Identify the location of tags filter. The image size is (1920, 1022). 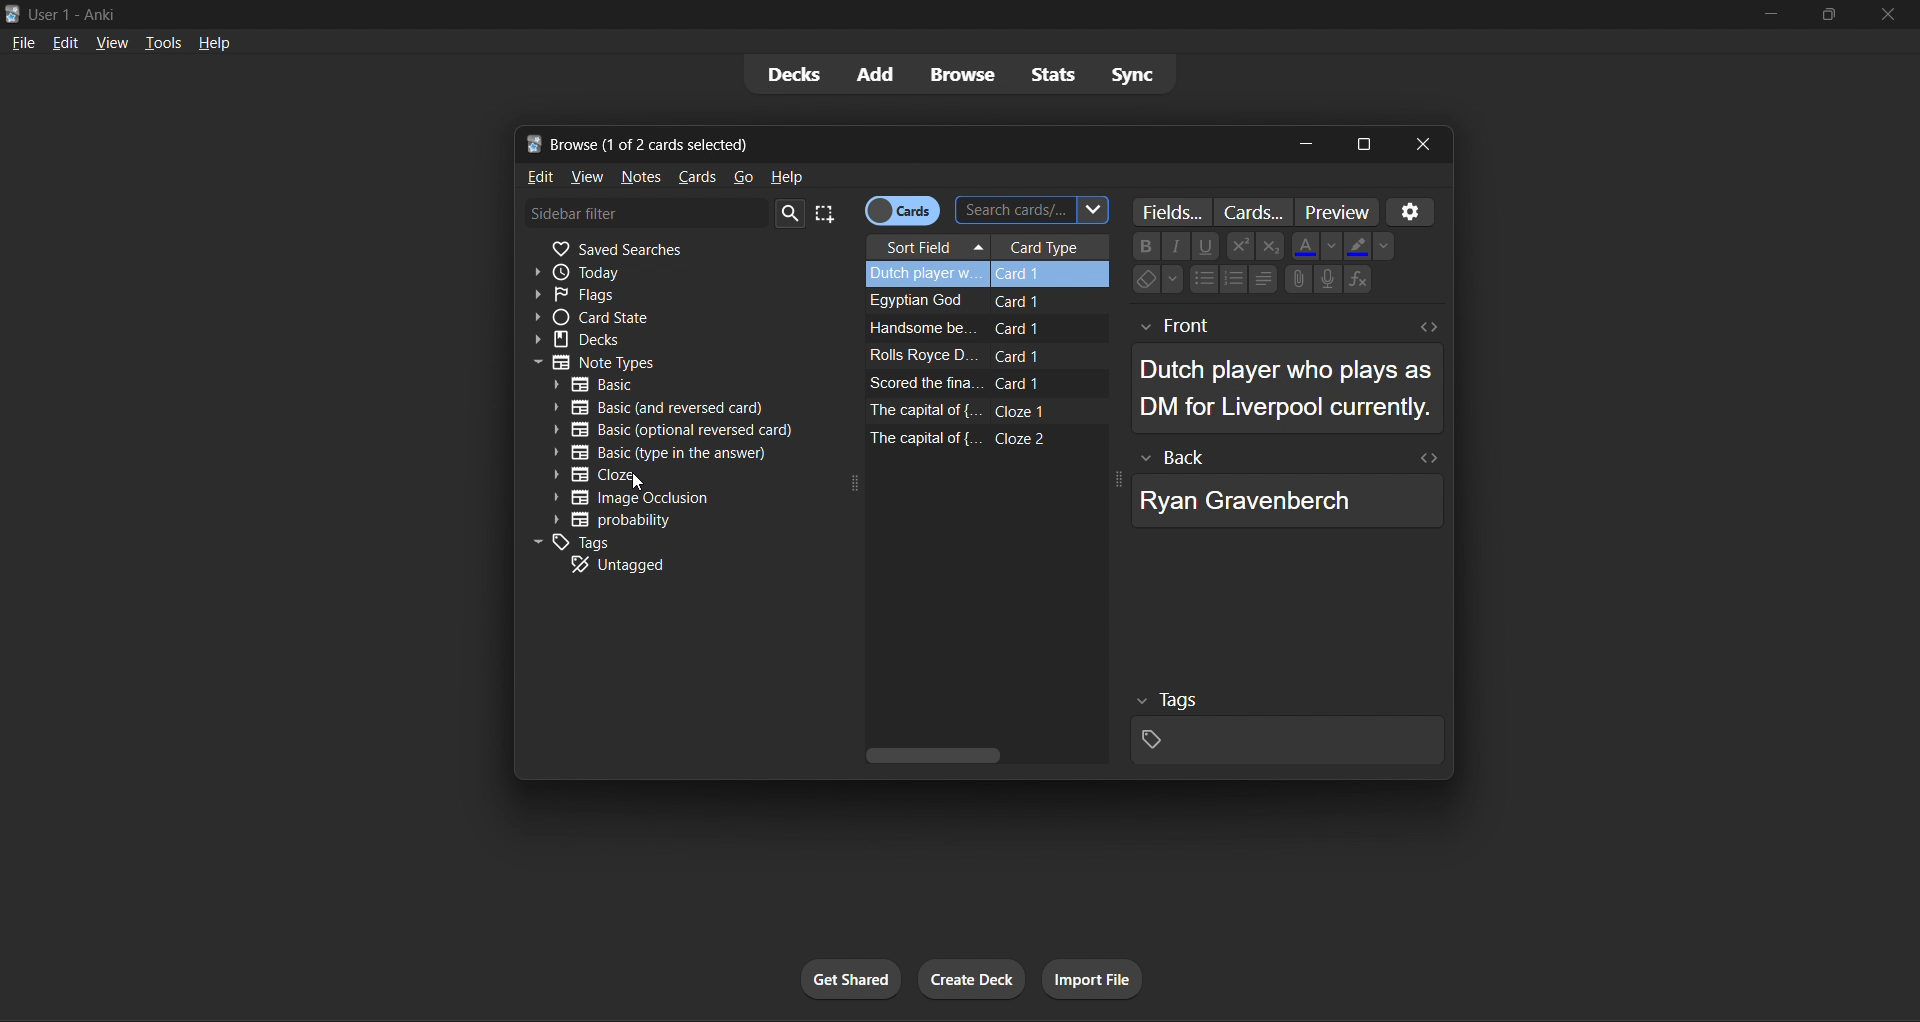
(671, 541).